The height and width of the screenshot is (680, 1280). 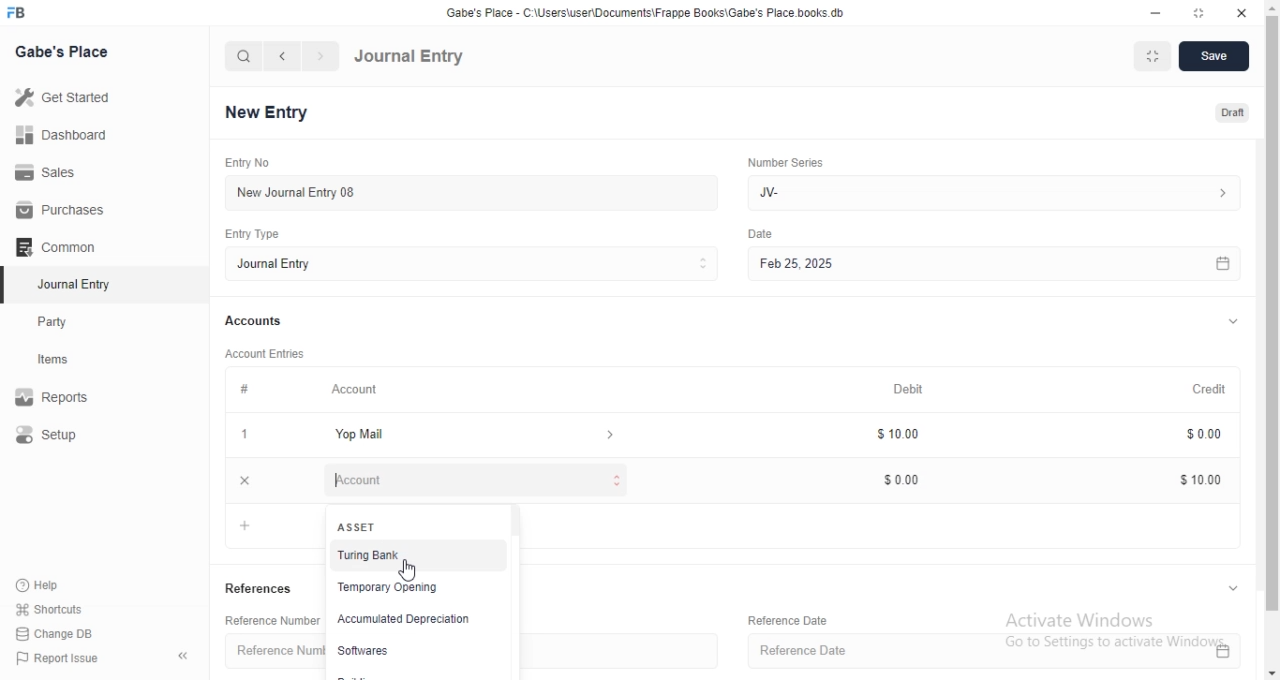 I want to click on selected, so click(x=8, y=286).